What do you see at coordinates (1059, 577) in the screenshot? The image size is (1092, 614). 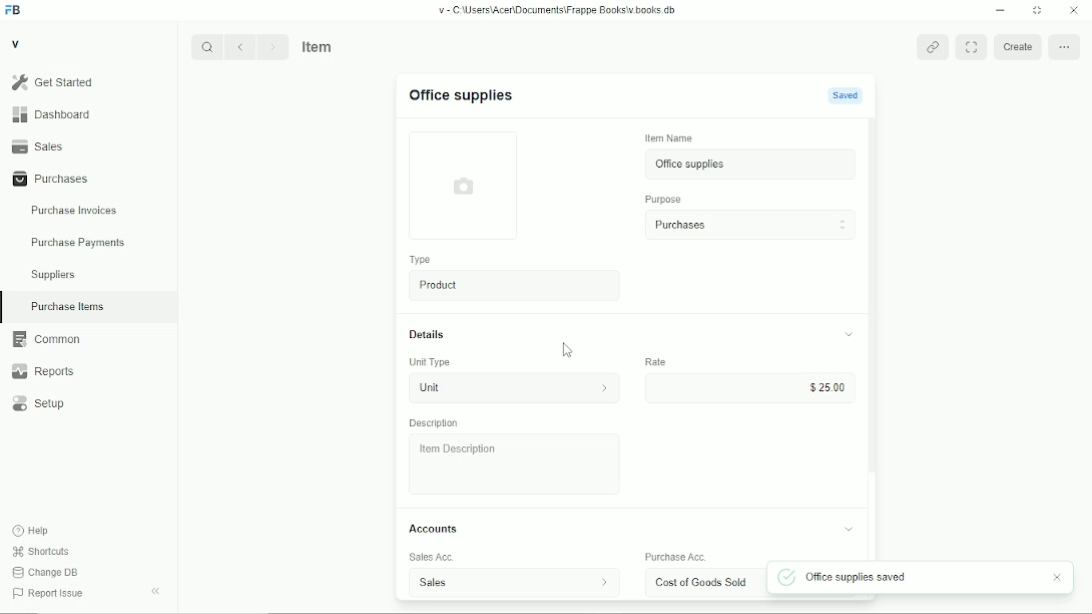 I see `close` at bounding box center [1059, 577].